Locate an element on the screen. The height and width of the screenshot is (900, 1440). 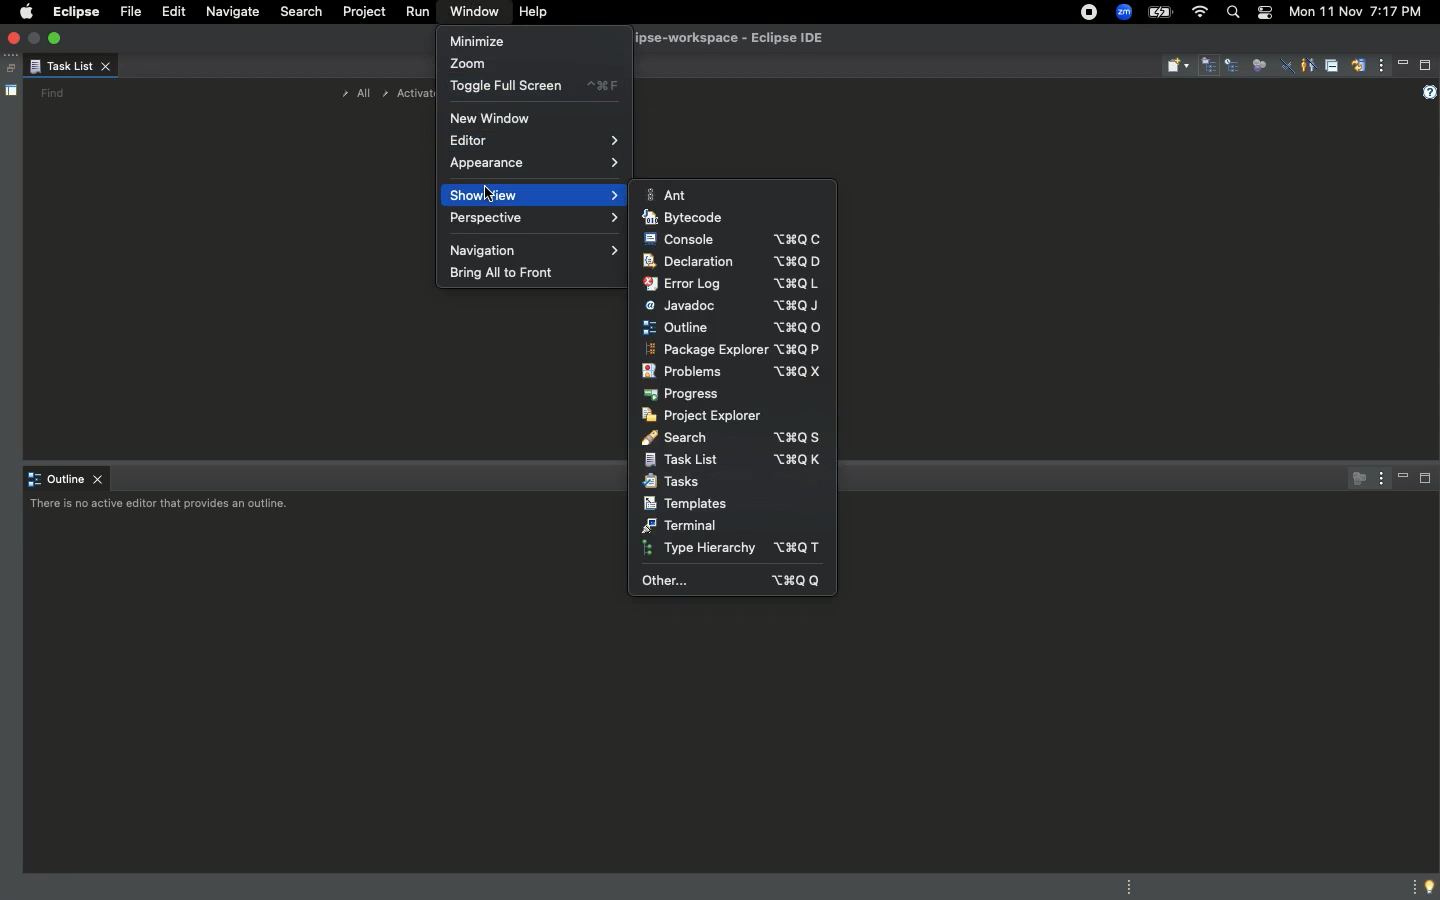
All is located at coordinates (352, 94).